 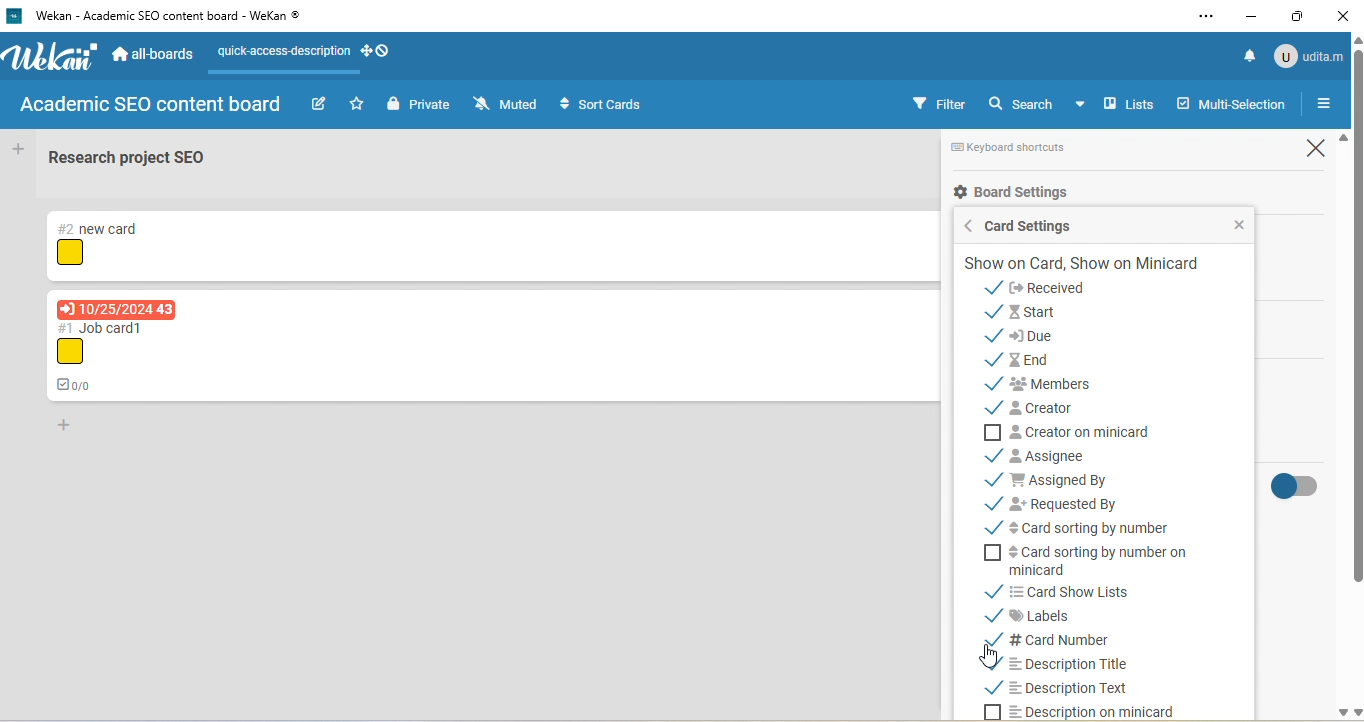 I want to click on new card, so click(x=91, y=226).